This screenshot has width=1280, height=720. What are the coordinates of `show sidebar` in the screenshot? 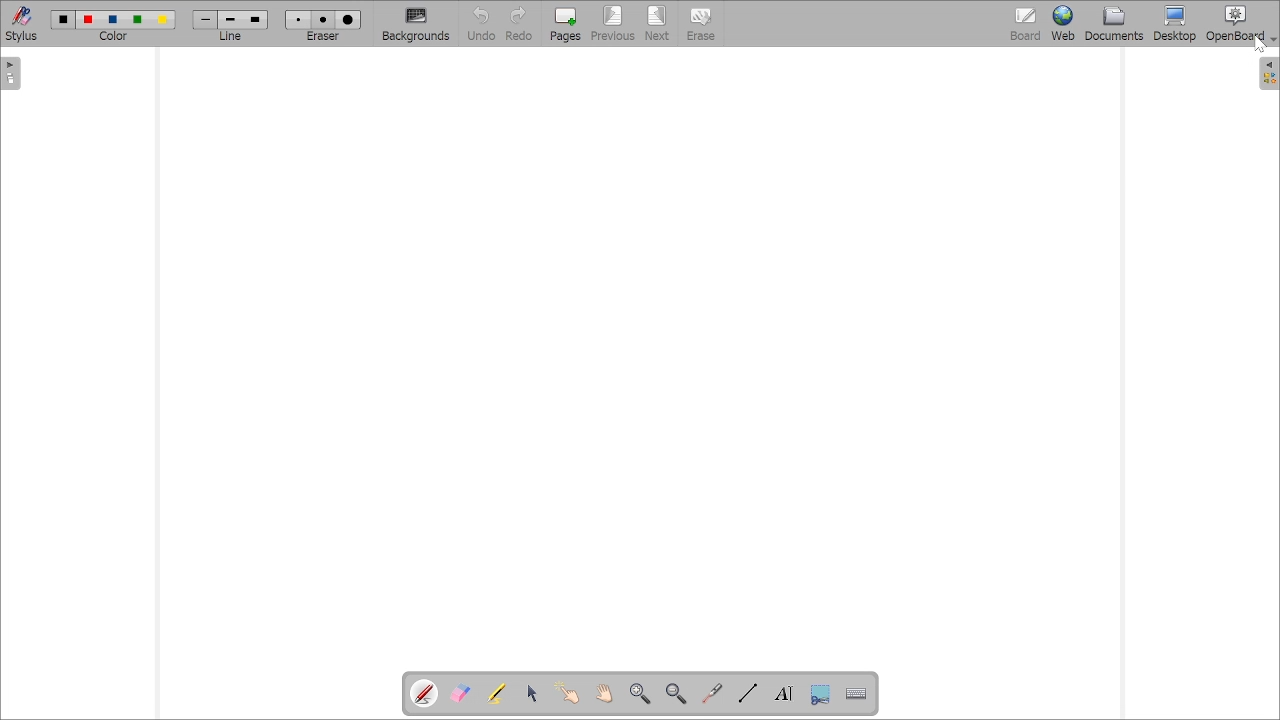 It's located at (1266, 72).